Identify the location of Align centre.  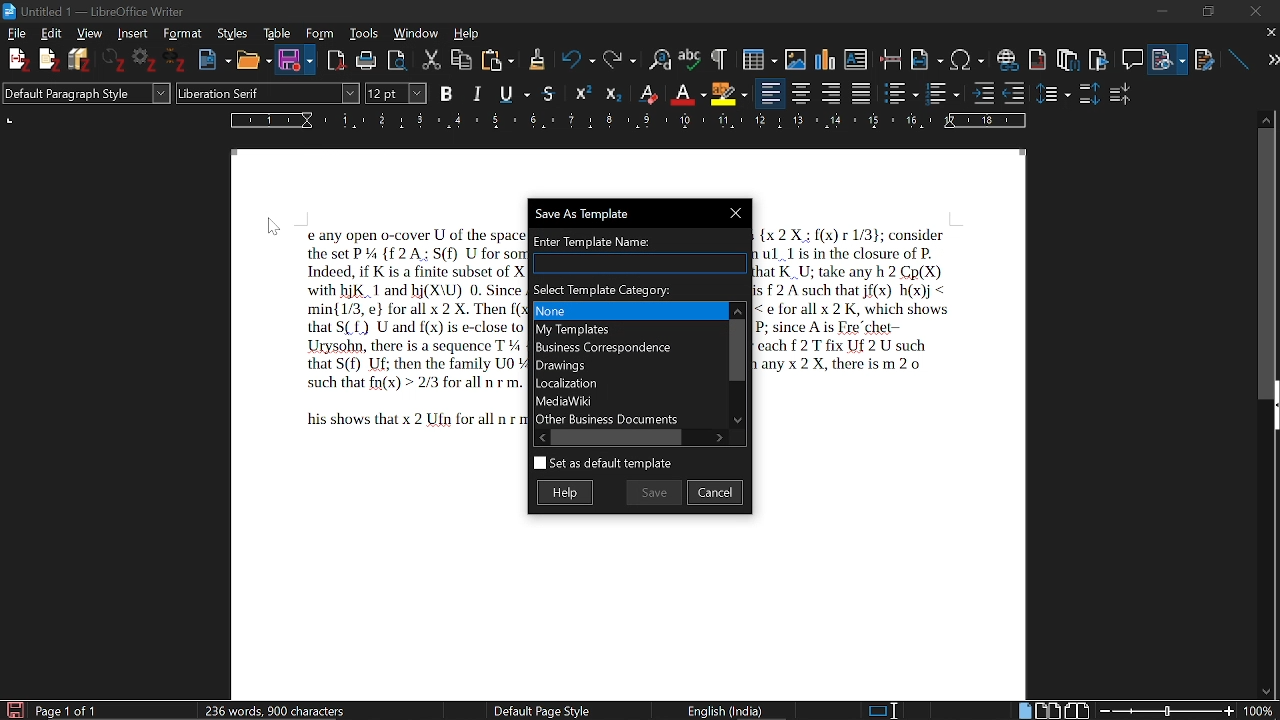
(803, 92).